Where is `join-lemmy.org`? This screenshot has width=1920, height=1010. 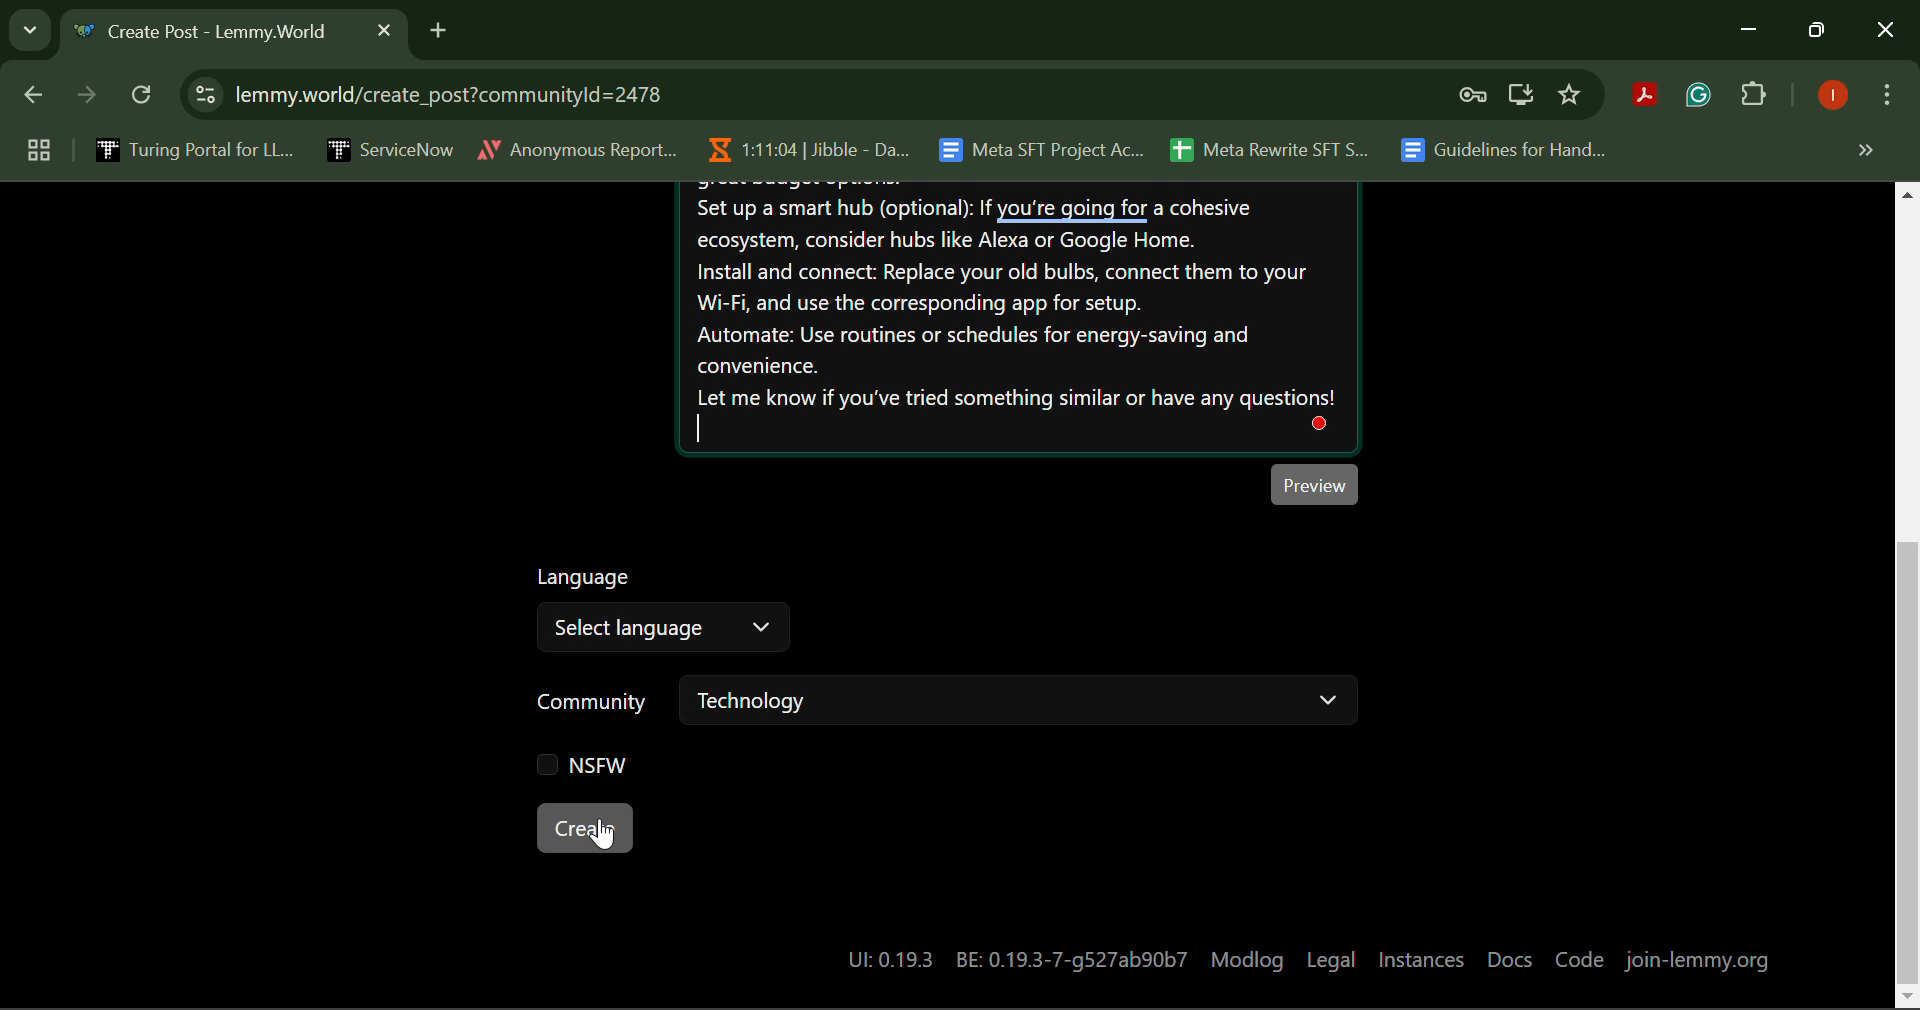
join-lemmy.org is located at coordinates (1697, 959).